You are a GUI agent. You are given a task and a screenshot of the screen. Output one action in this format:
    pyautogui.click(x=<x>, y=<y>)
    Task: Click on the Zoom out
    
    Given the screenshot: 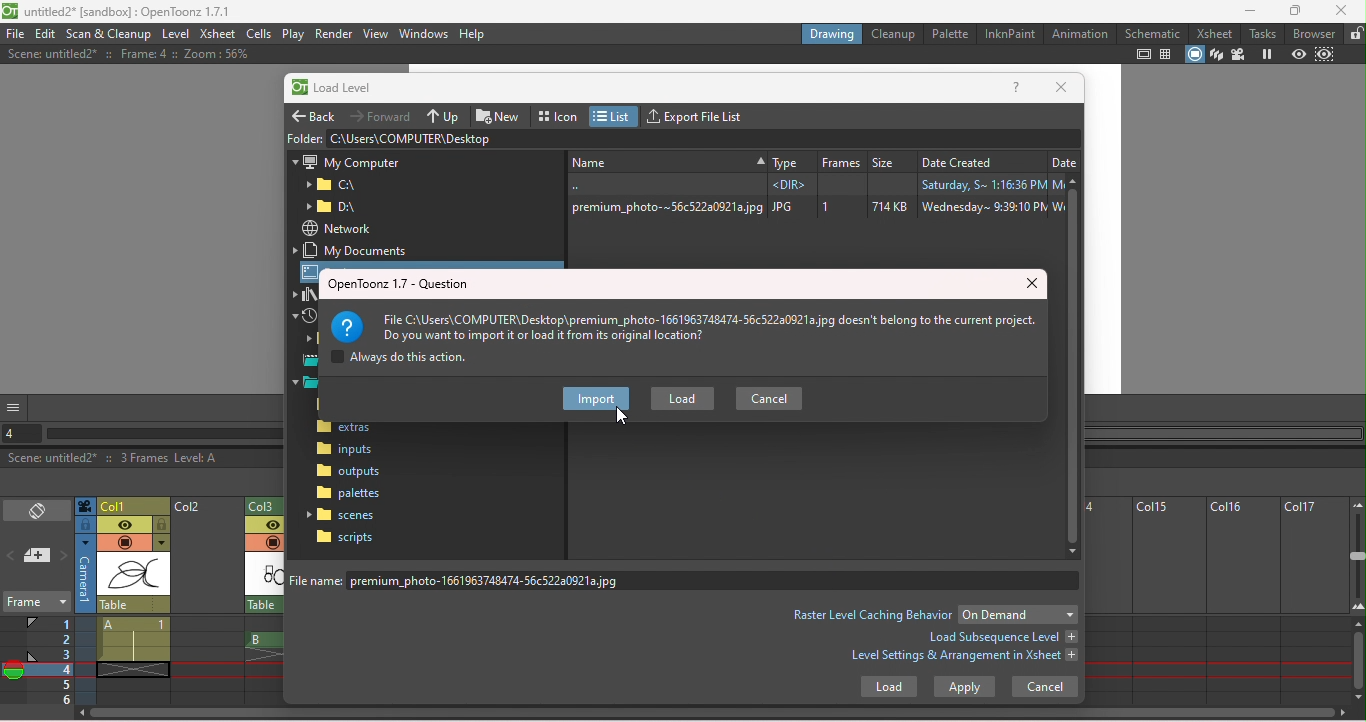 What is the action you would take?
    pyautogui.click(x=1356, y=504)
    